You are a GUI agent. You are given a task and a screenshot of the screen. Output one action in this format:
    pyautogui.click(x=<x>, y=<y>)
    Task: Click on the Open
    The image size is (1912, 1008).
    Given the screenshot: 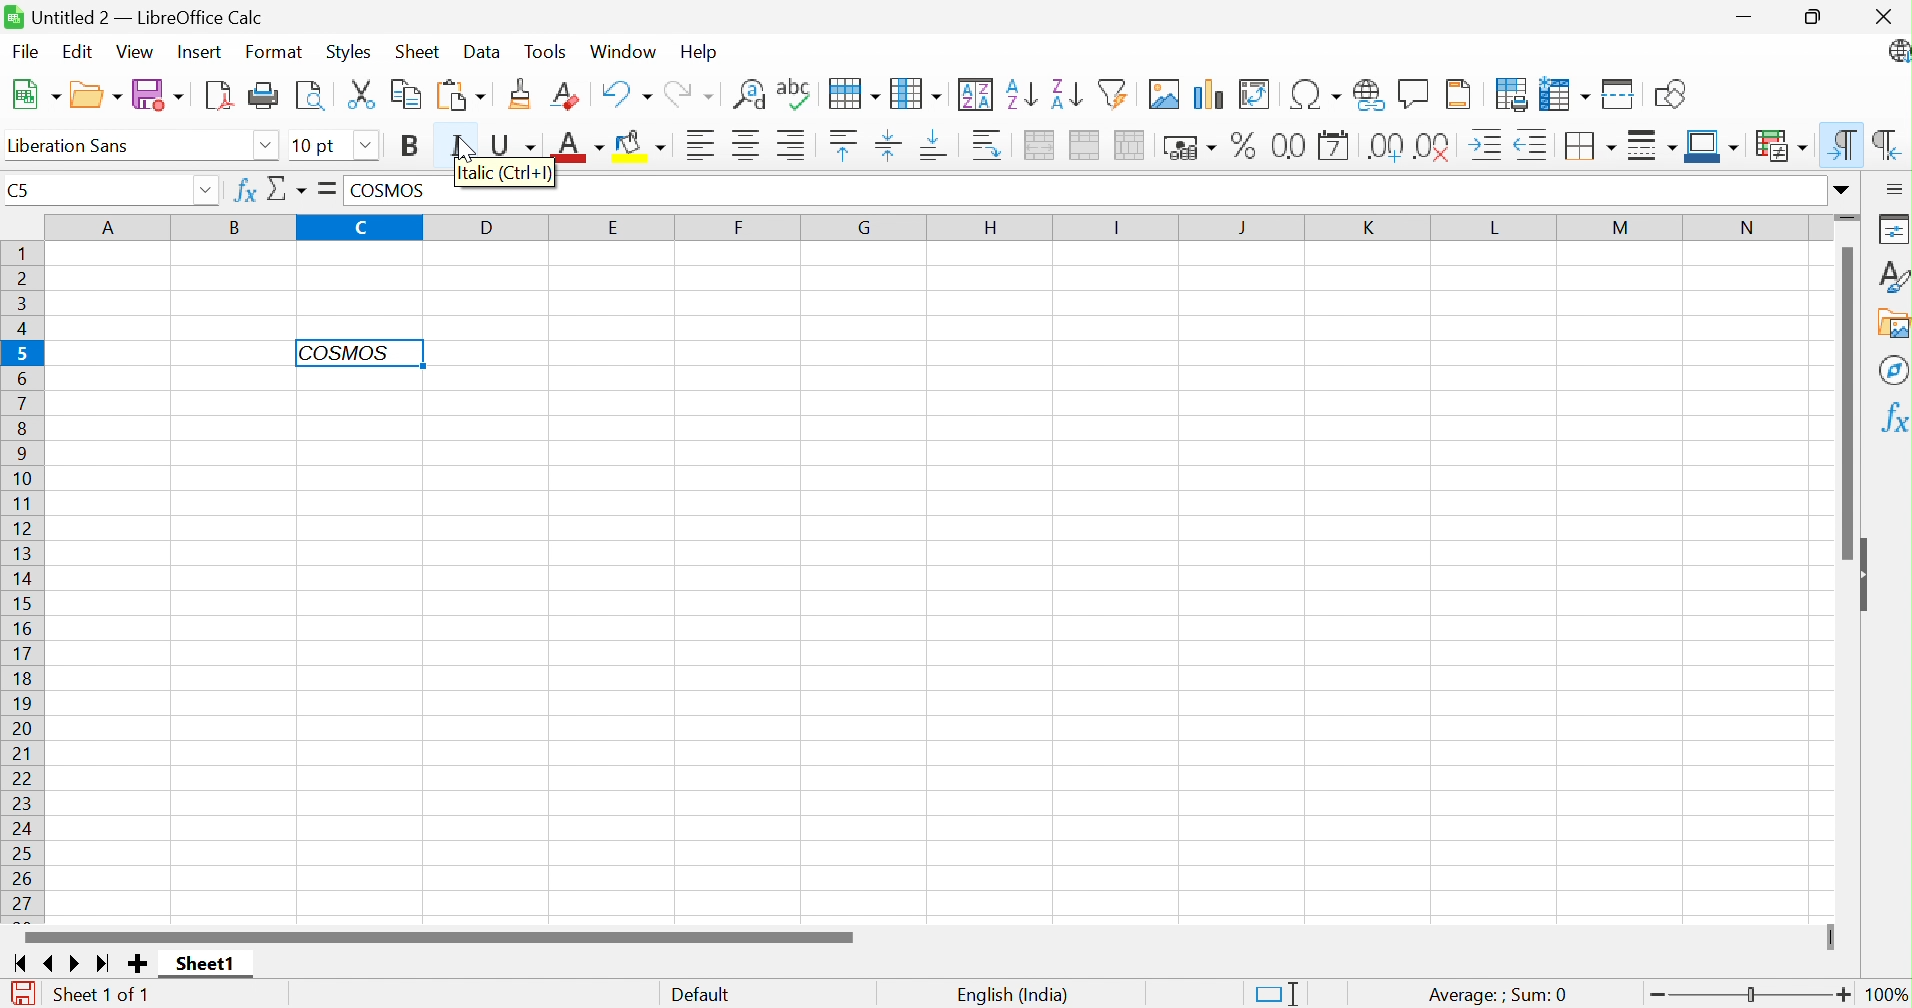 What is the action you would take?
    pyautogui.click(x=95, y=92)
    